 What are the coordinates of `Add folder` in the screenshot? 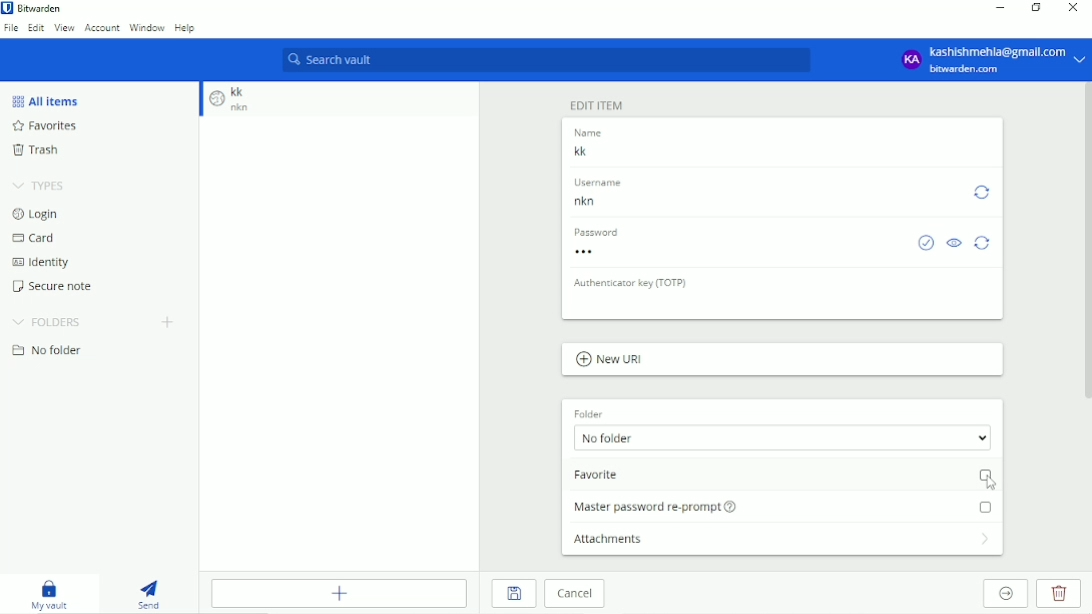 It's located at (166, 322).